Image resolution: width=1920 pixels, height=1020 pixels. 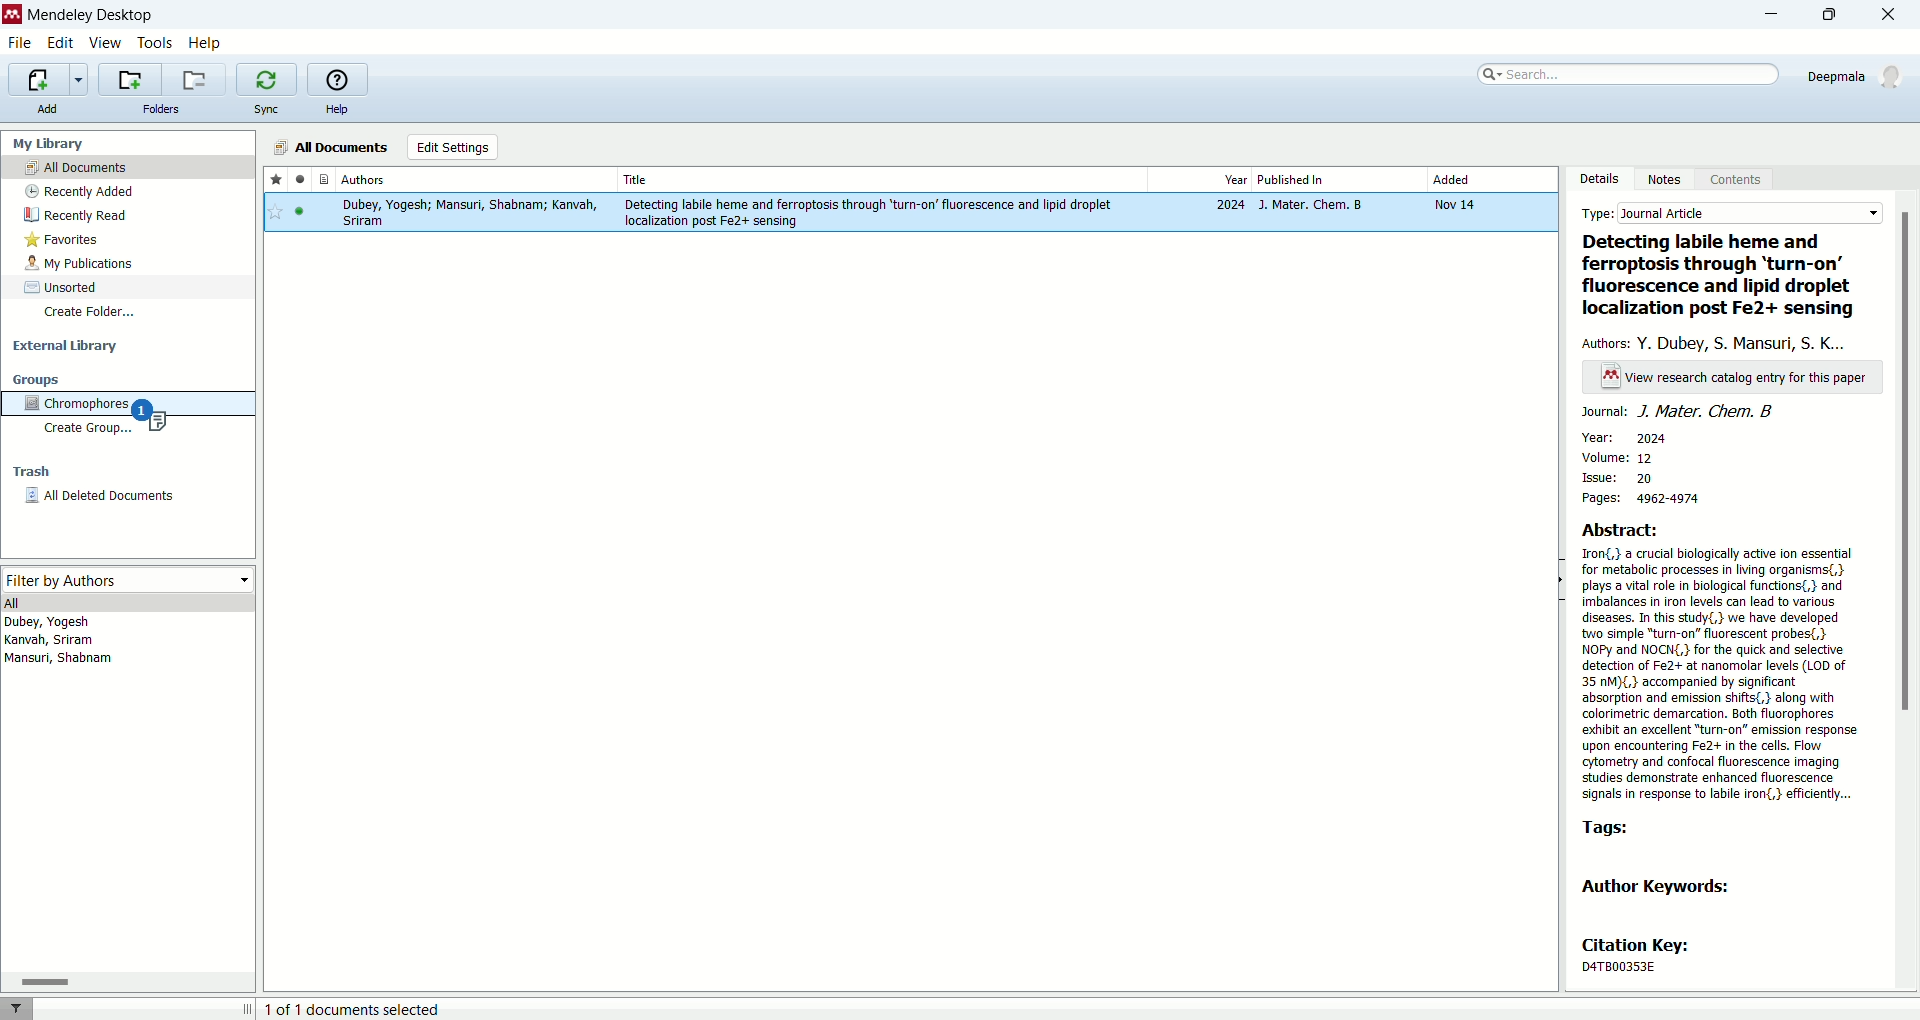 What do you see at coordinates (909, 214) in the screenshot?
I see `research paper` at bounding box center [909, 214].